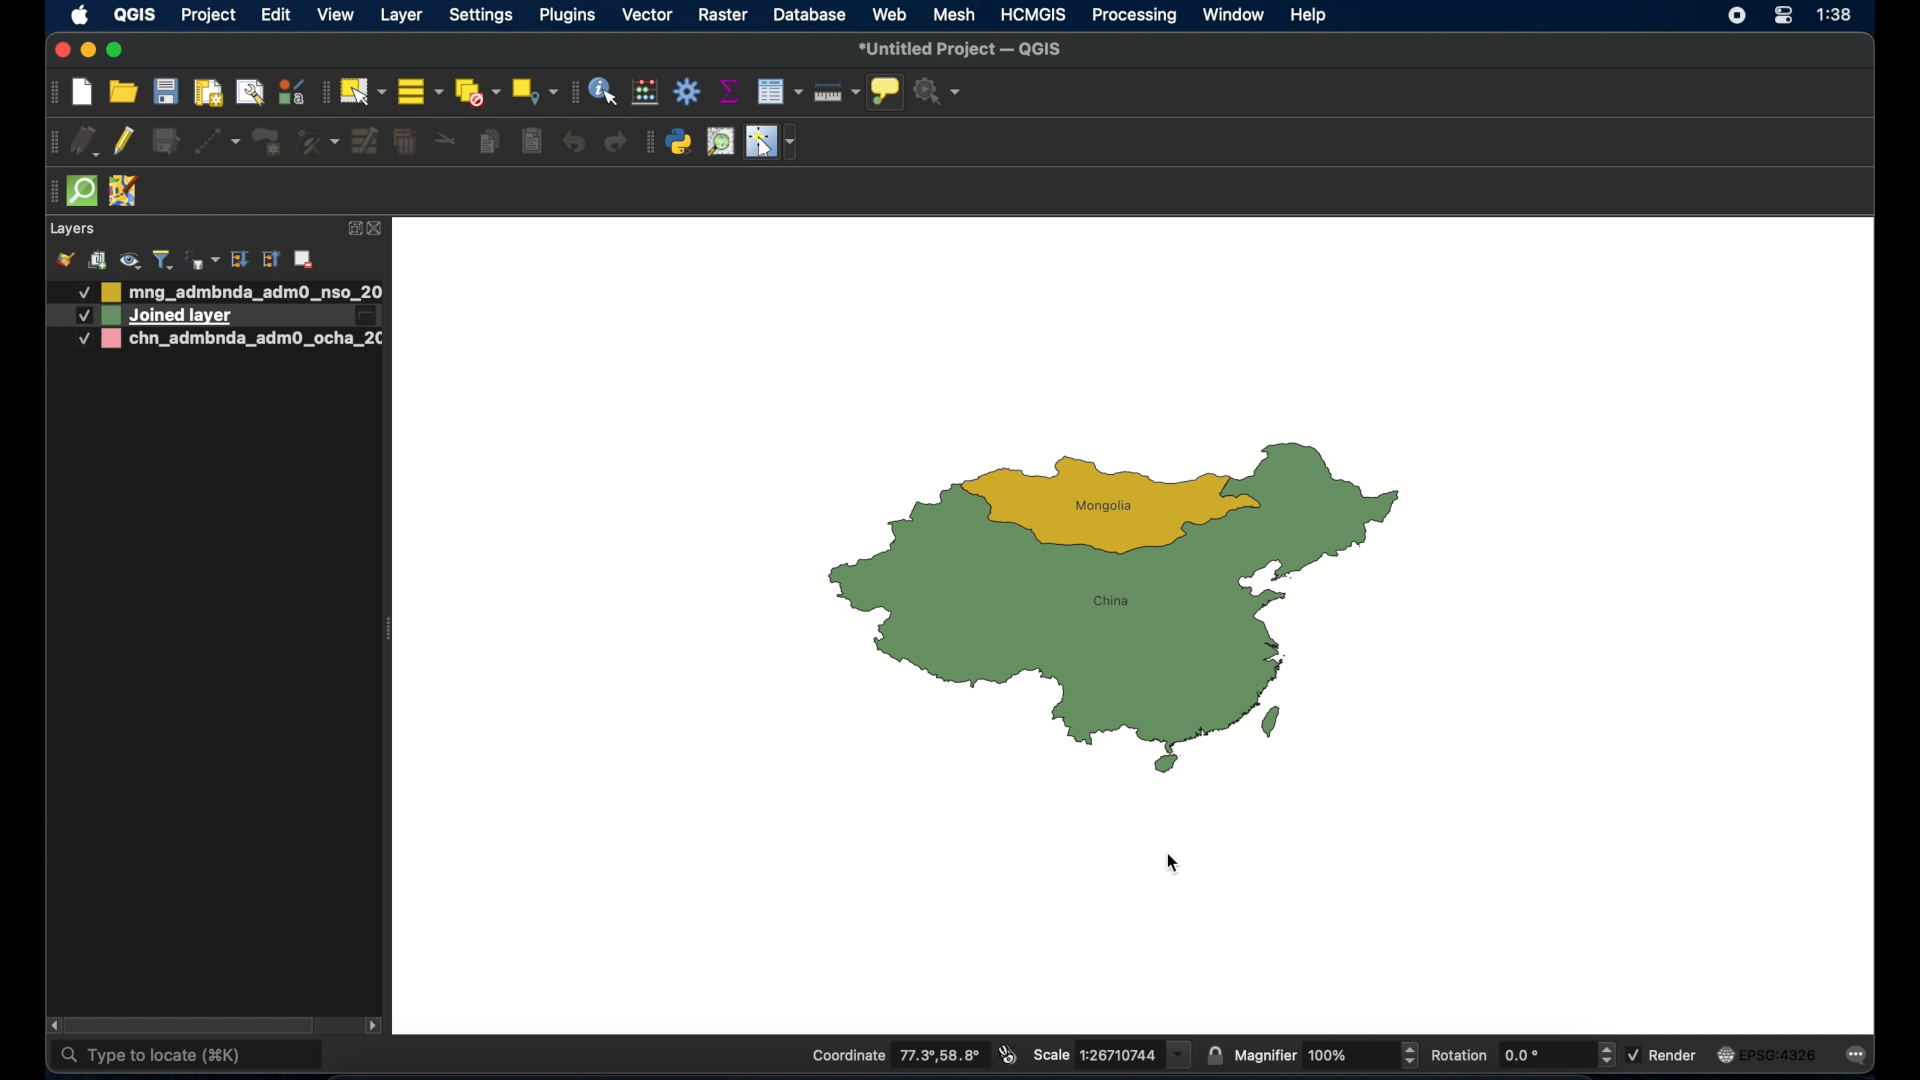 This screenshot has width=1920, height=1080. What do you see at coordinates (420, 91) in the screenshot?
I see `select all features` at bounding box center [420, 91].